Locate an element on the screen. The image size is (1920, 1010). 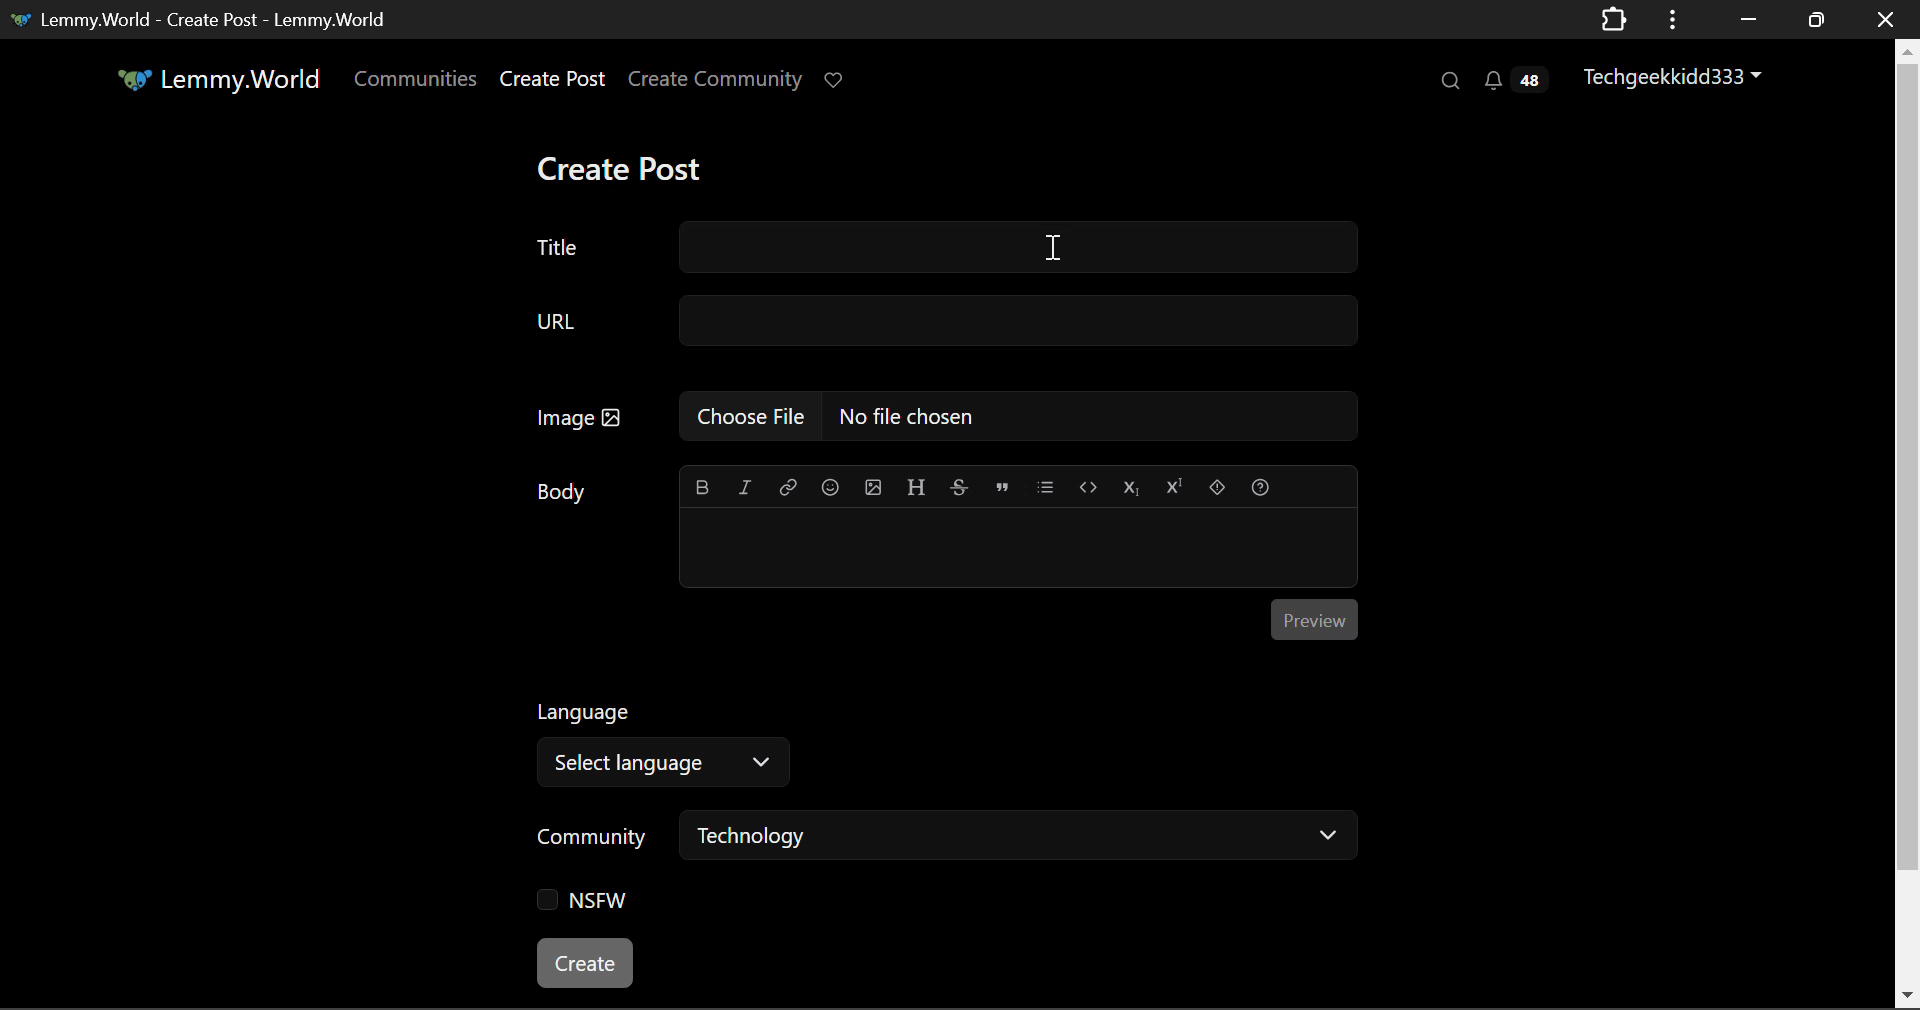
list is located at coordinates (1048, 484).